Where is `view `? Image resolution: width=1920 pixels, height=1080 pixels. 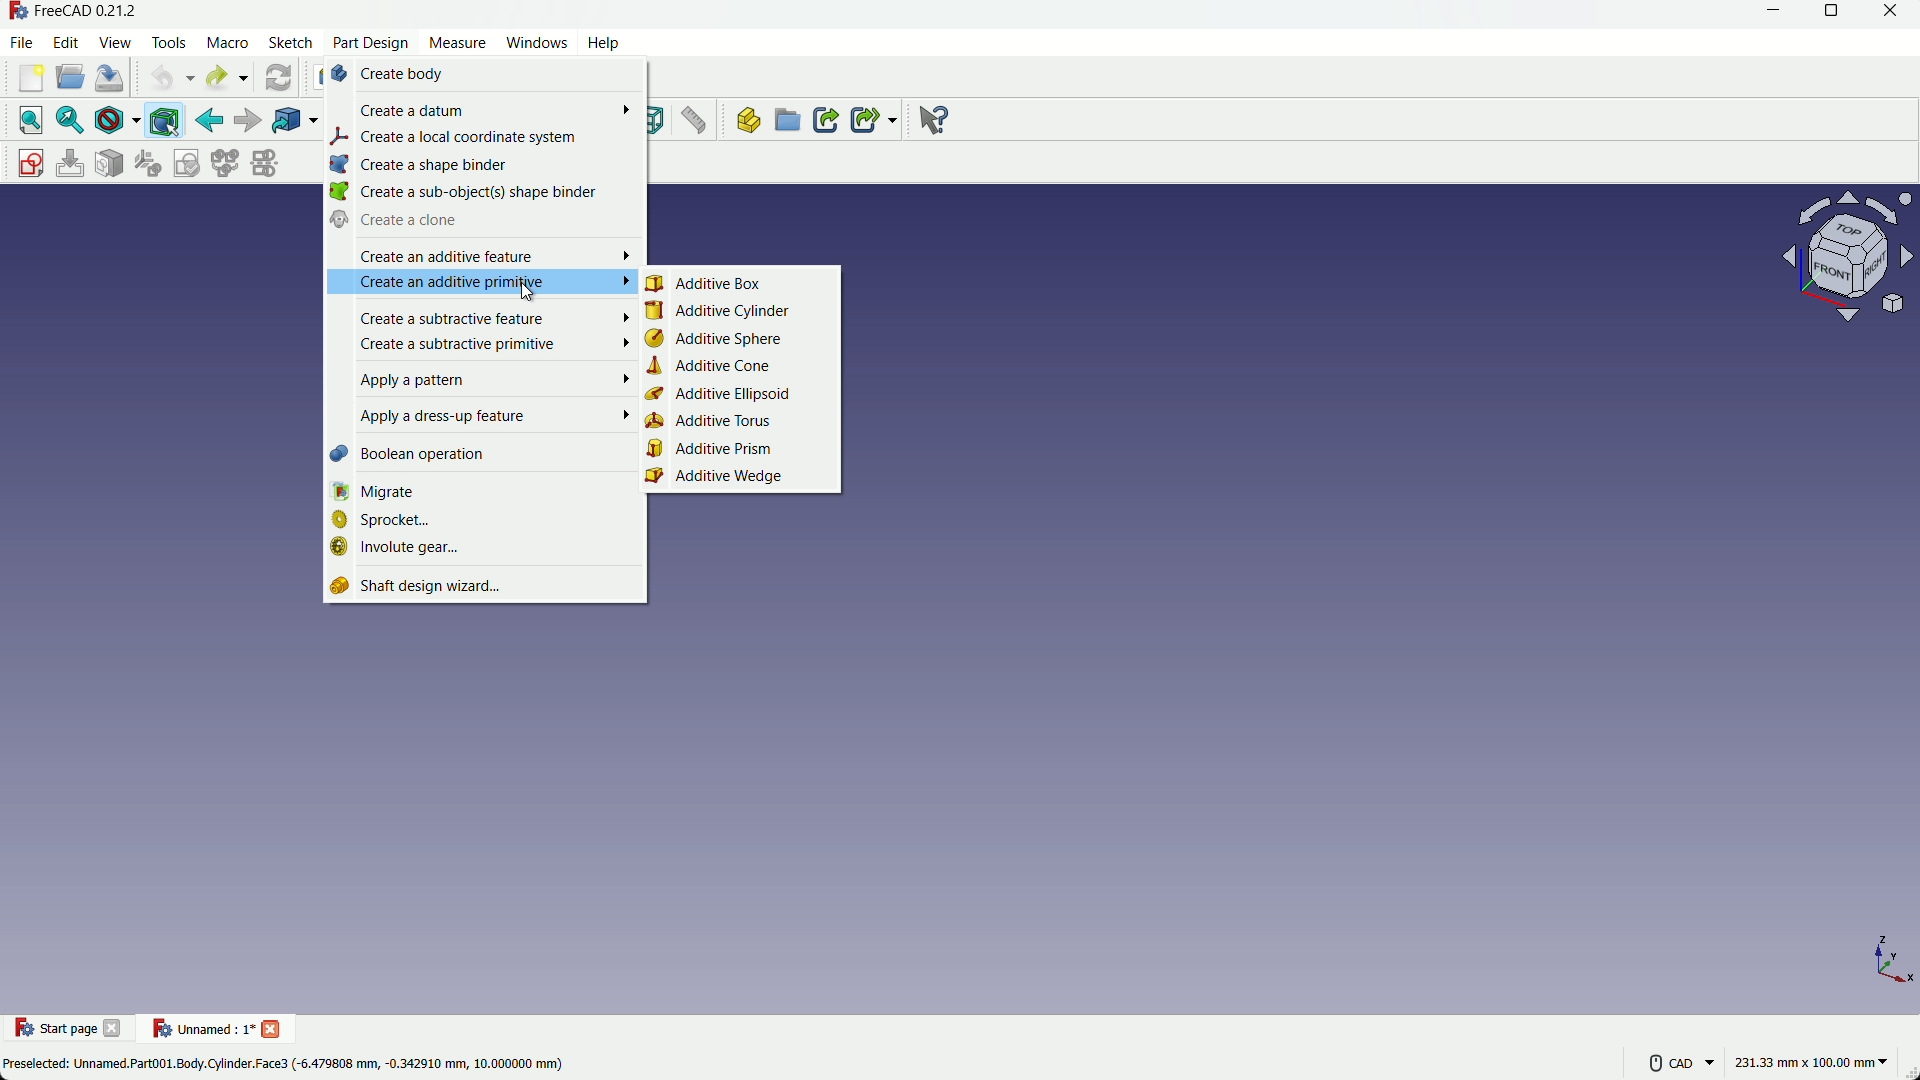 view  is located at coordinates (115, 41).